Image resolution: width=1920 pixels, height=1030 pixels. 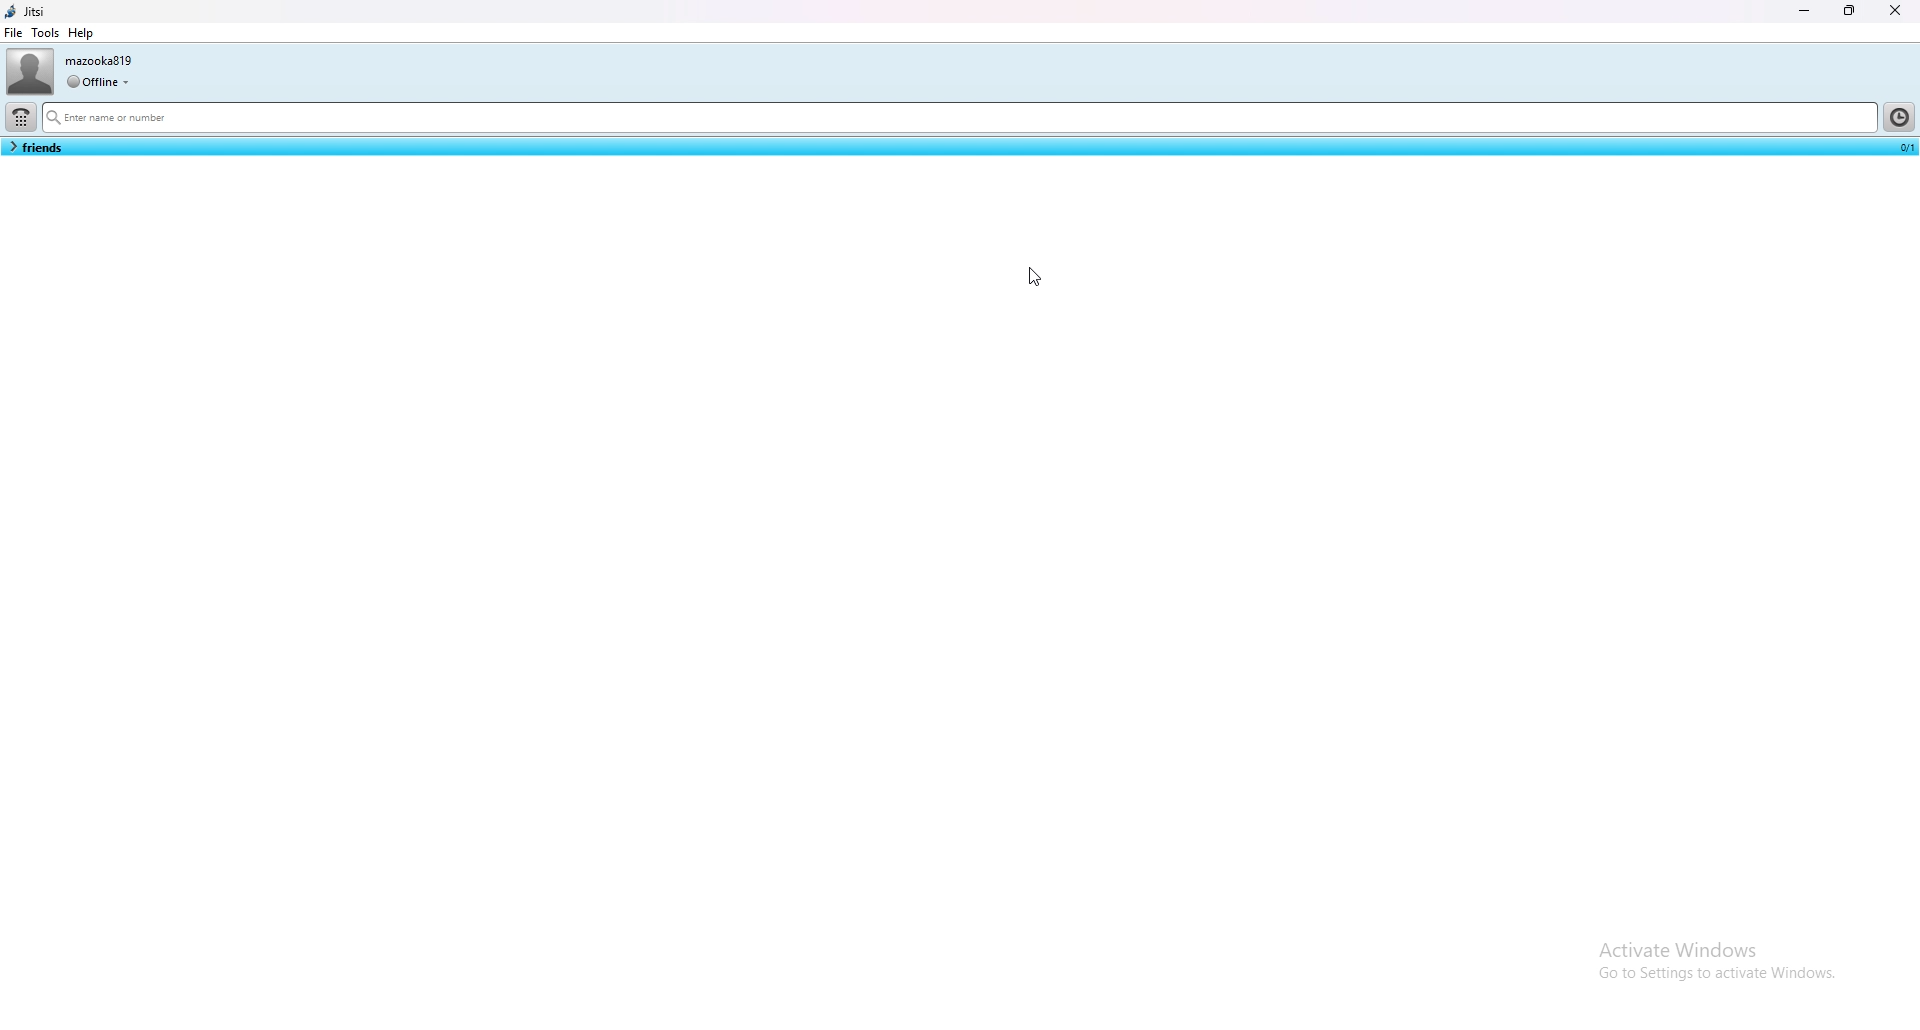 What do you see at coordinates (1716, 946) in the screenshot?
I see `Activate windows` at bounding box center [1716, 946].